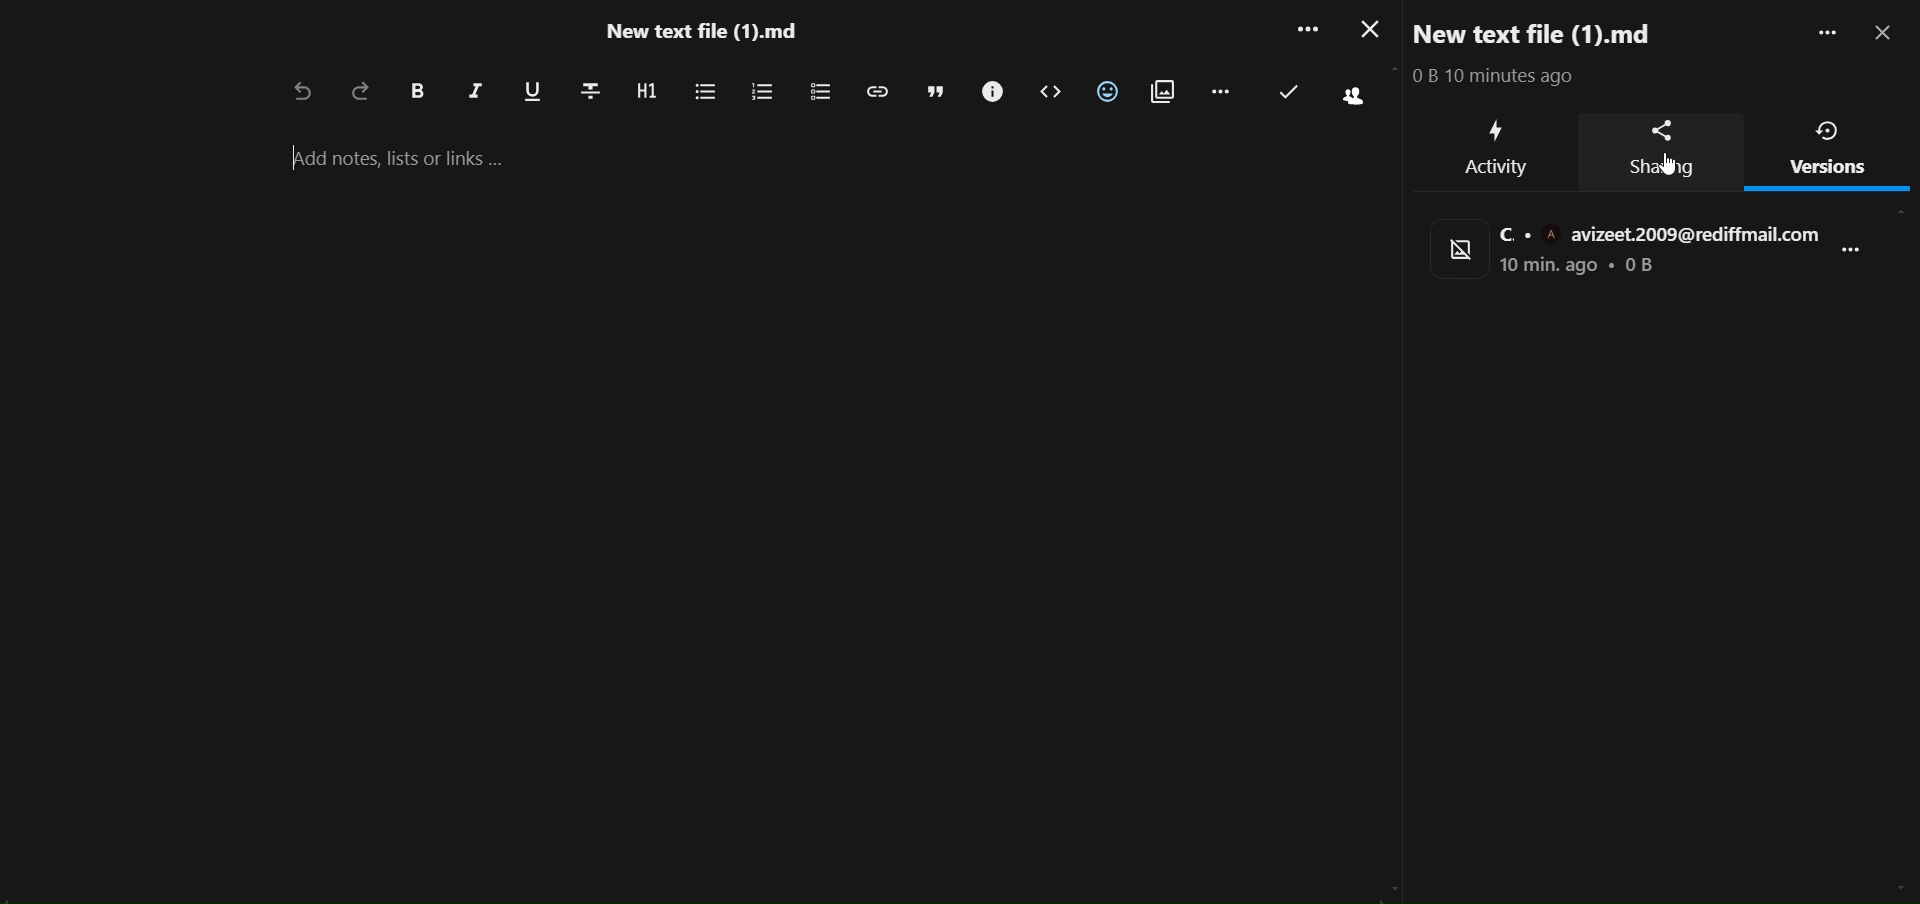  I want to click on status, so click(1585, 265).